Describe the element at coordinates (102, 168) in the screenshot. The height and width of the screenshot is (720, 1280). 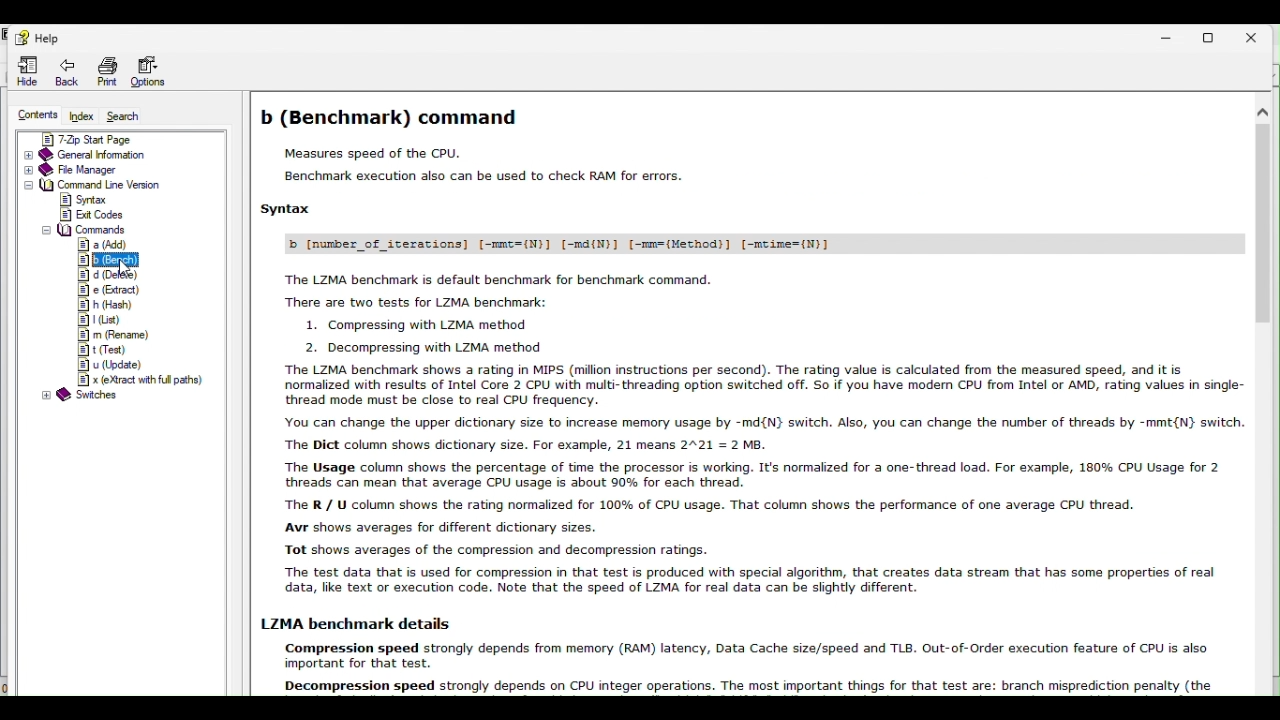
I see `File manager` at that location.